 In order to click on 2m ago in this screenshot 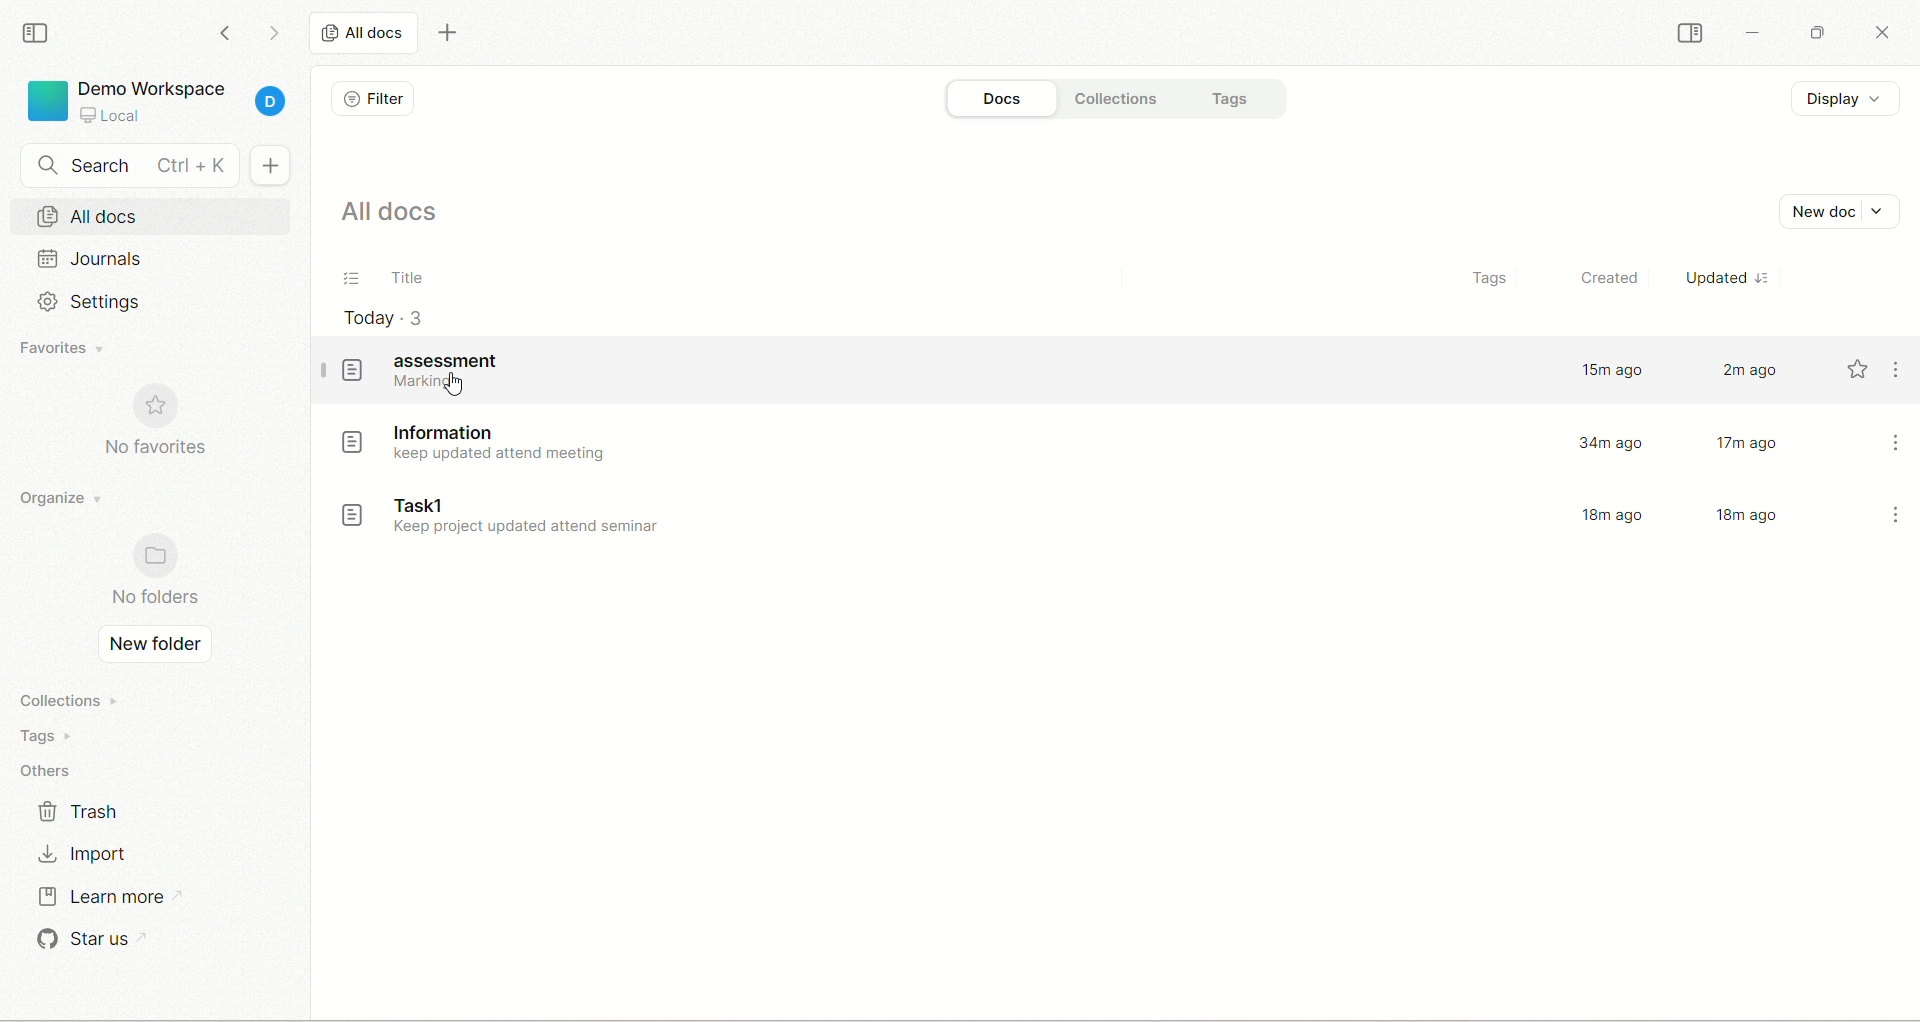, I will do `click(1749, 372)`.